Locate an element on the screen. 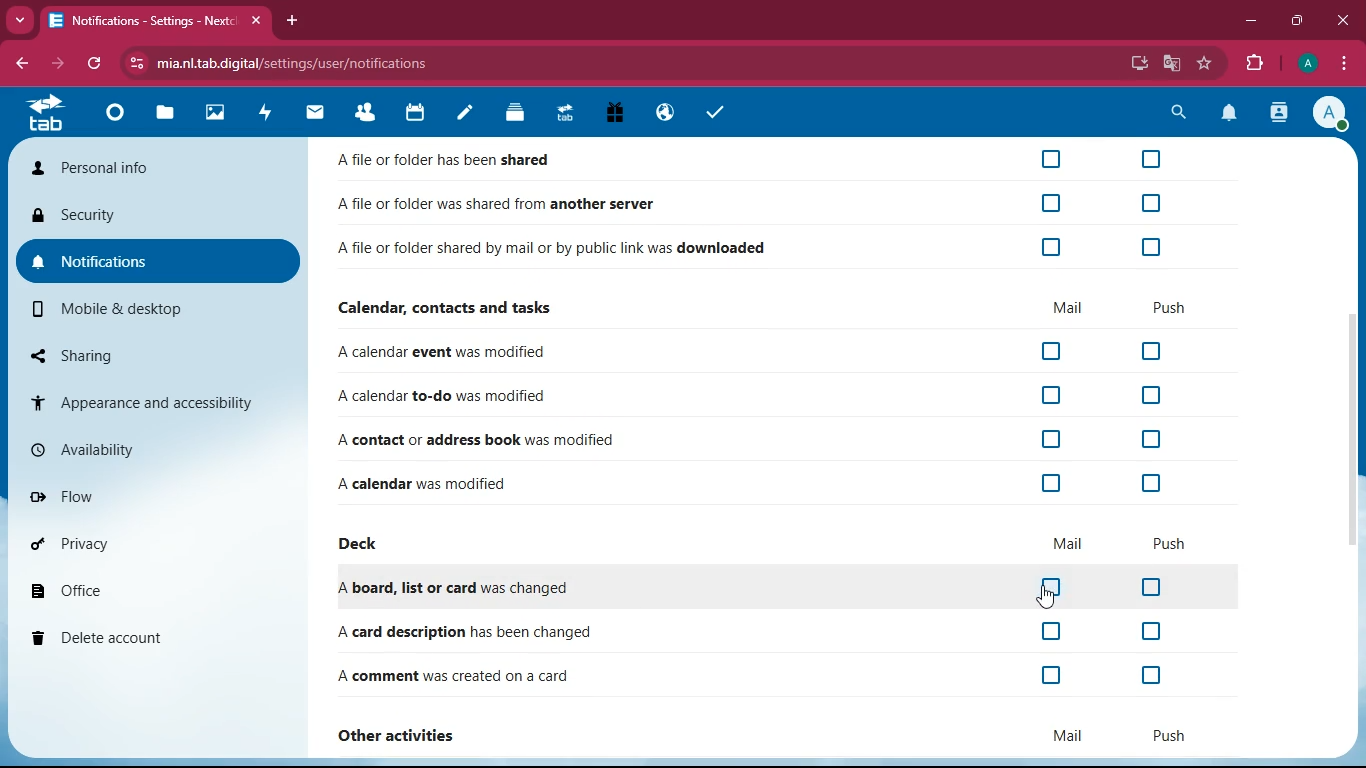 The image size is (1366, 768). push is located at coordinates (1170, 729).